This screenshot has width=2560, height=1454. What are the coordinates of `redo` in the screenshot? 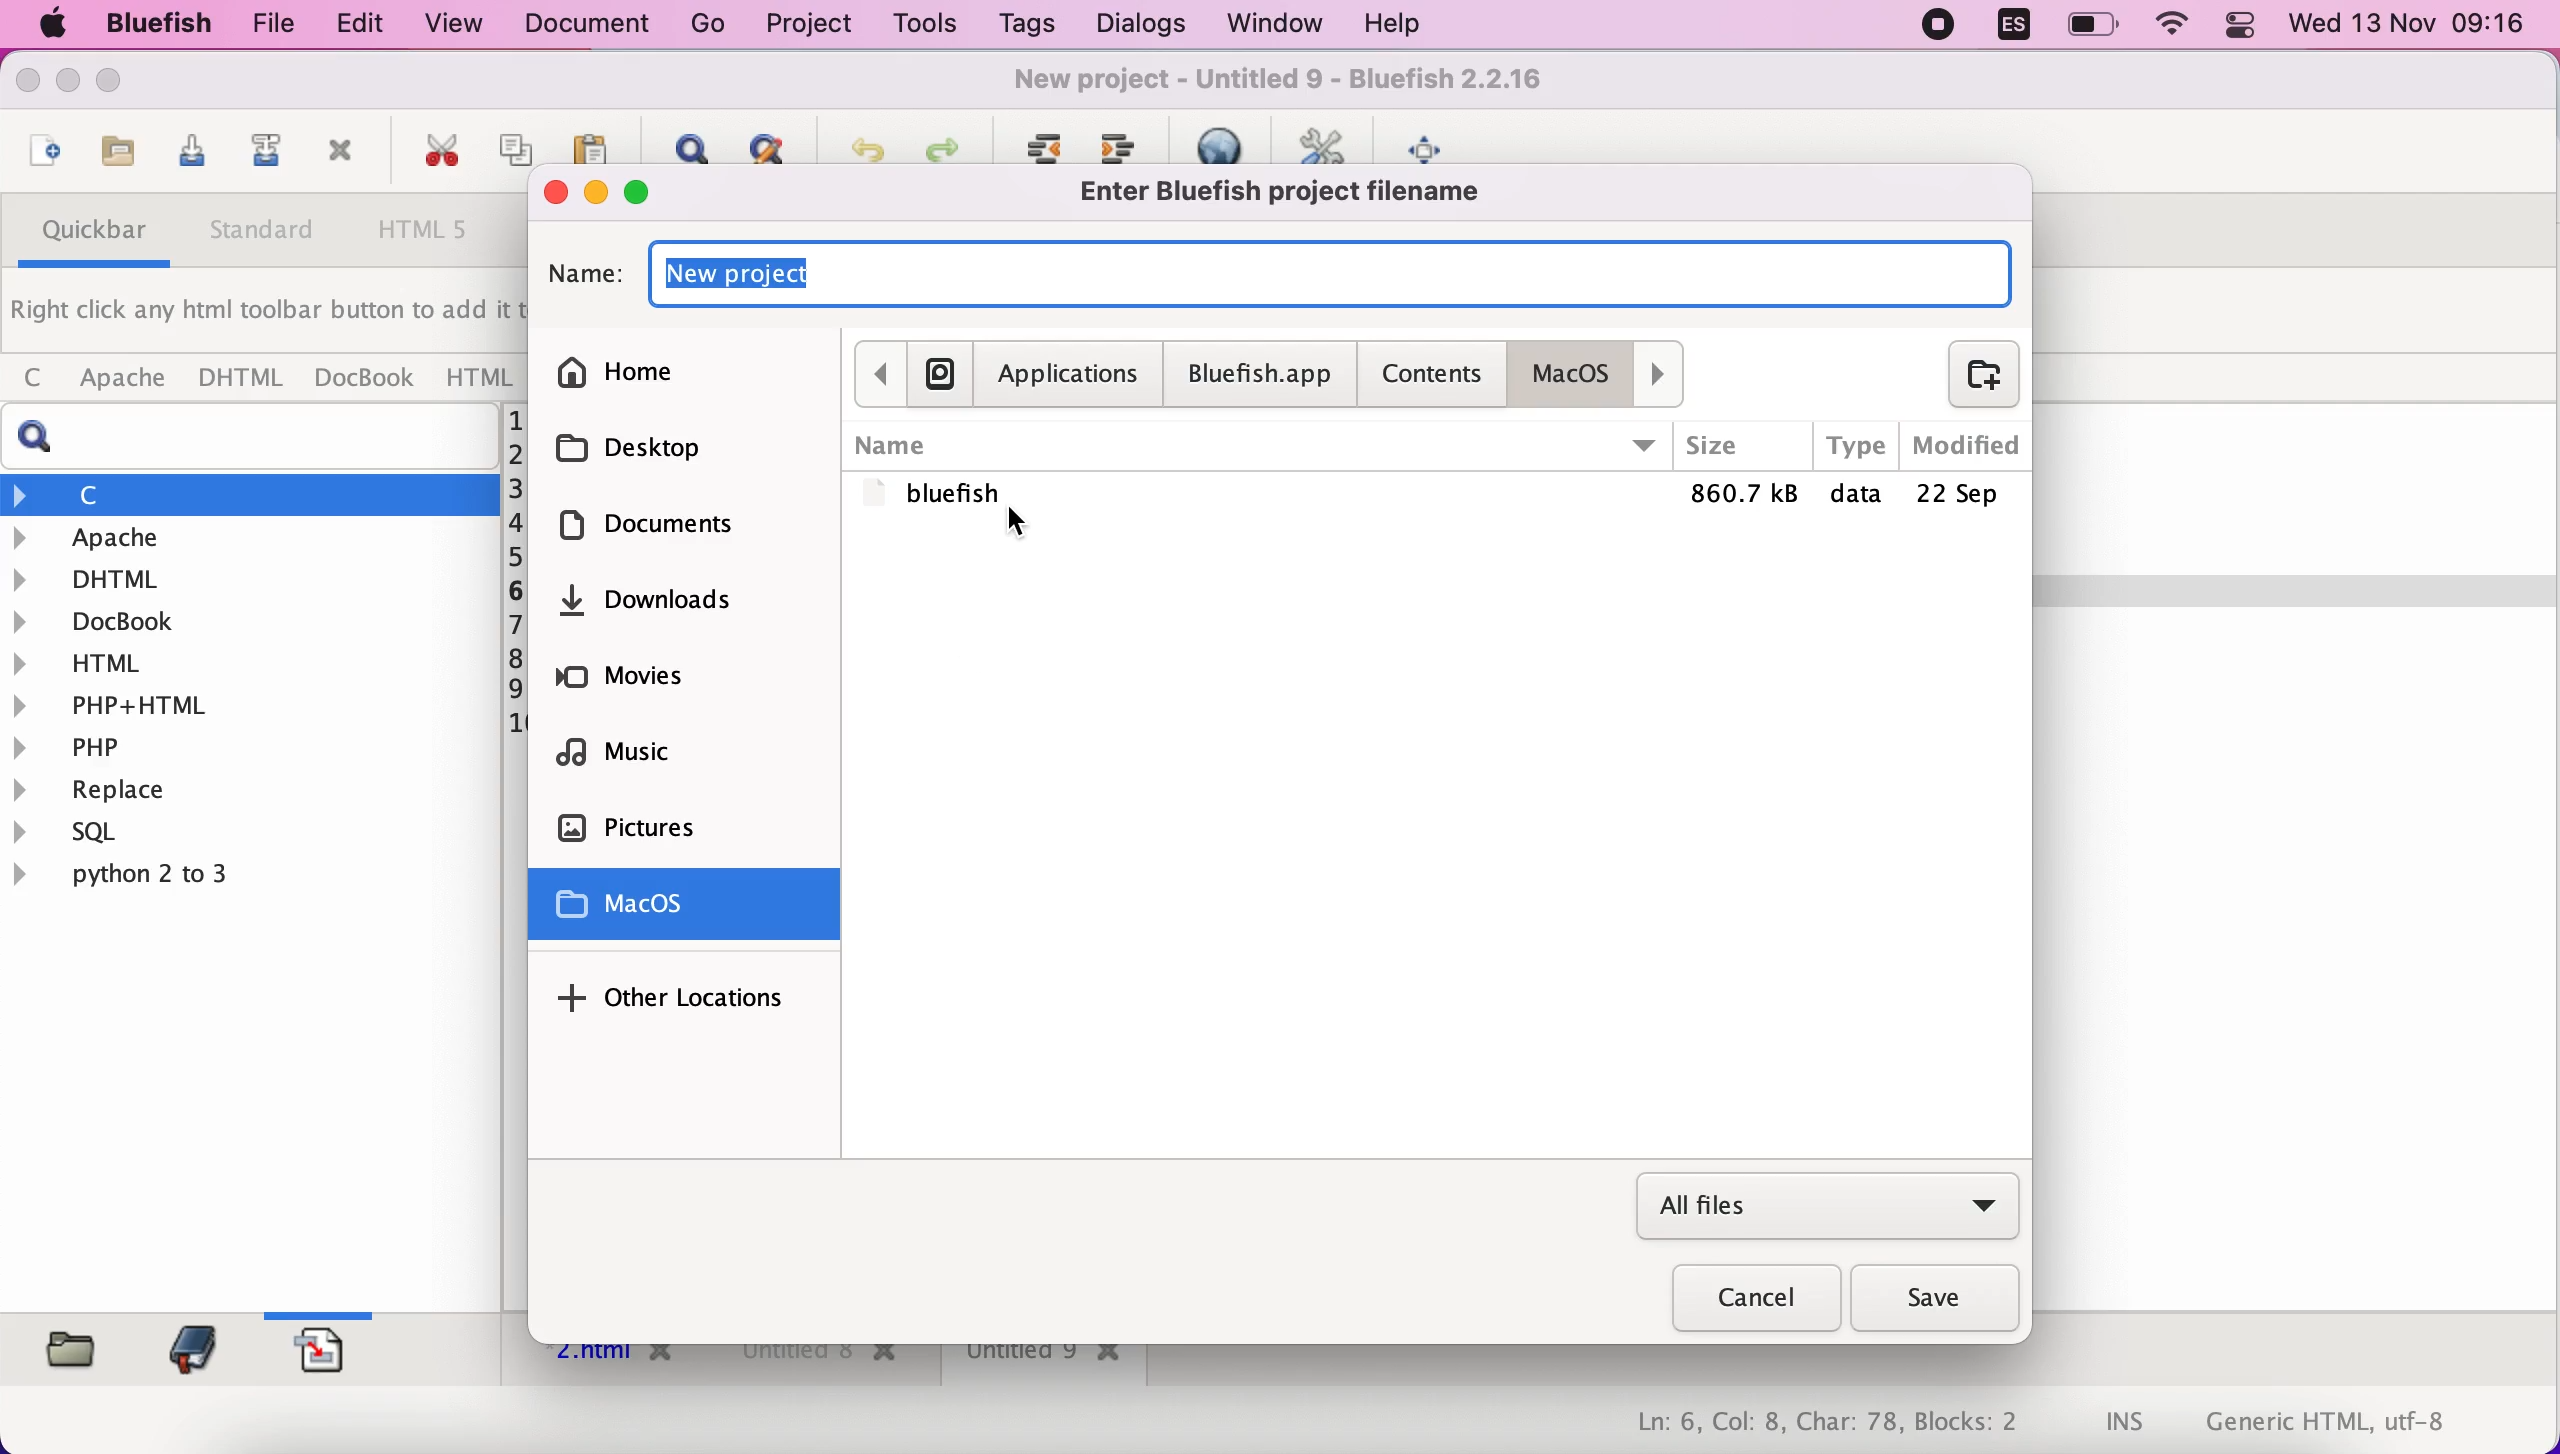 It's located at (941, 144).